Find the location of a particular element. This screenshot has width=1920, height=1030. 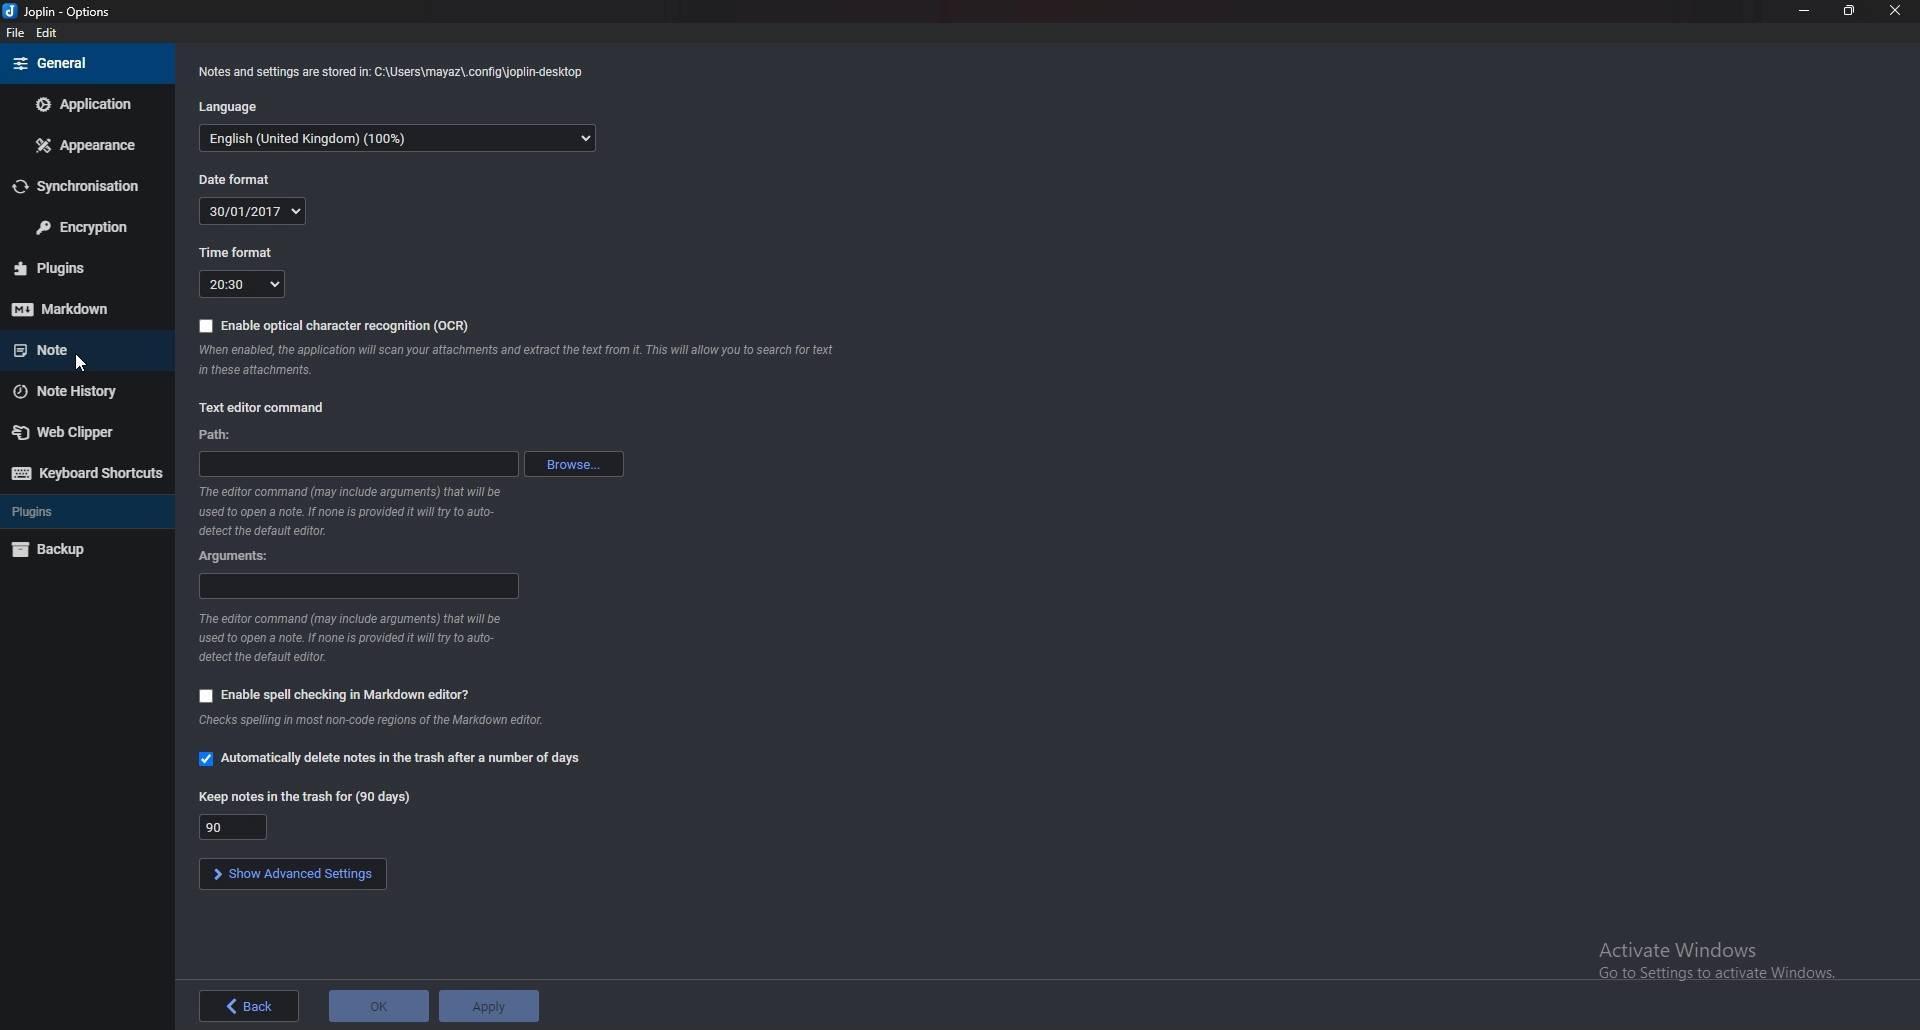

cursor is located at coordinates (81, 361).